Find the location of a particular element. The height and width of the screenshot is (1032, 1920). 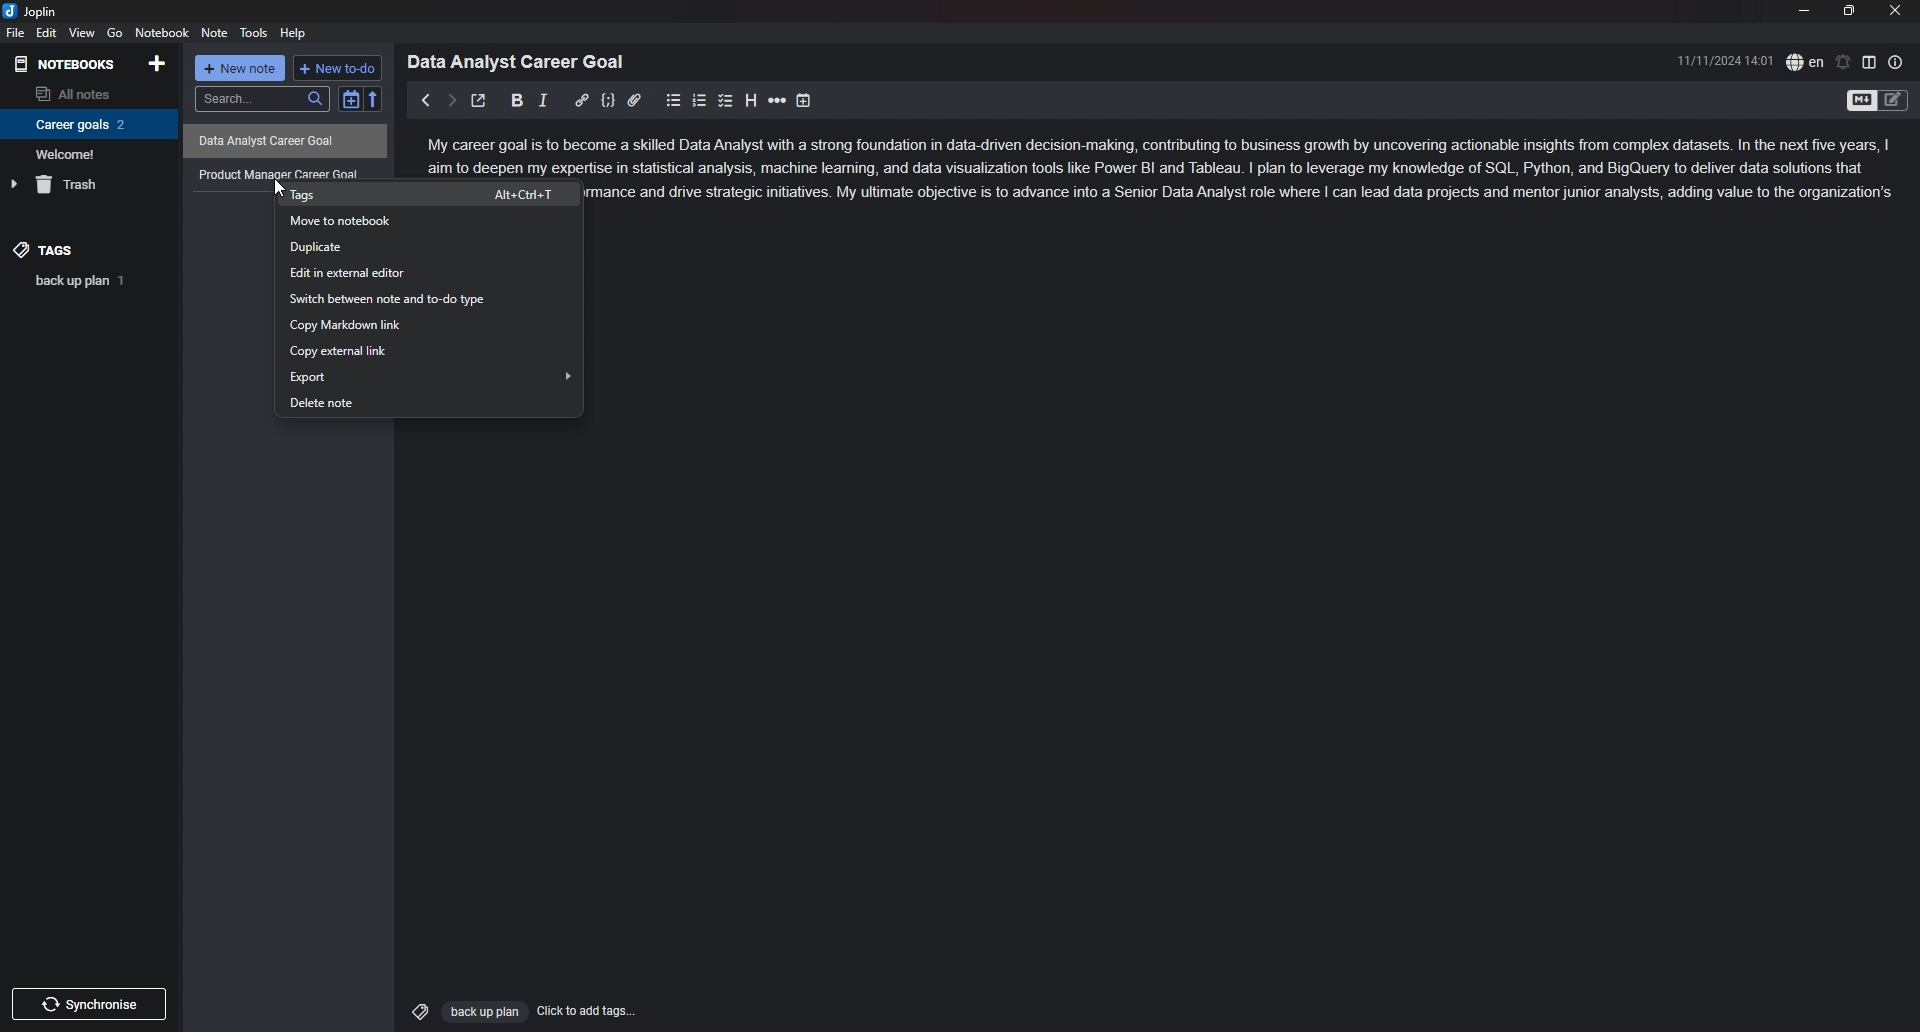

attachment is located at coordinates (634, 101).